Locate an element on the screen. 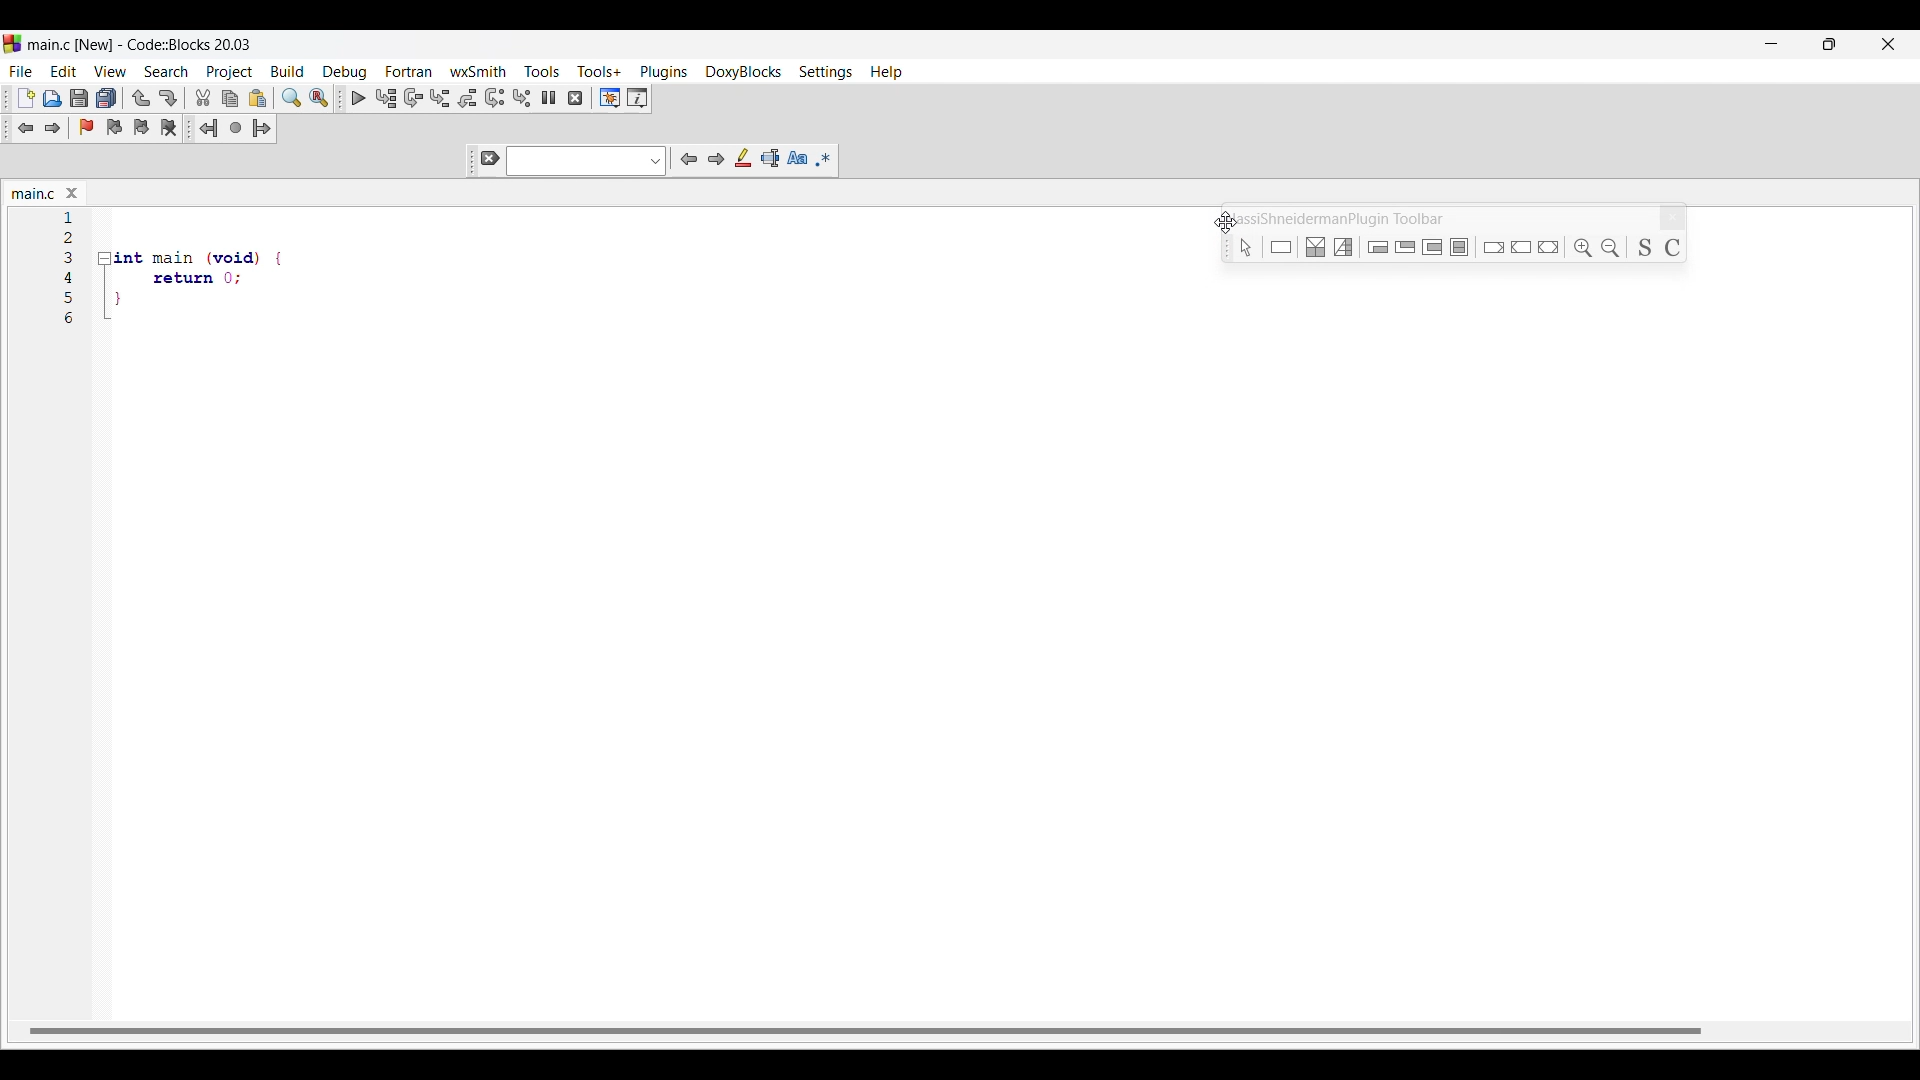 The height and width of the screenshot is (1080, 1920).  is located at coordinates (1678, 245).